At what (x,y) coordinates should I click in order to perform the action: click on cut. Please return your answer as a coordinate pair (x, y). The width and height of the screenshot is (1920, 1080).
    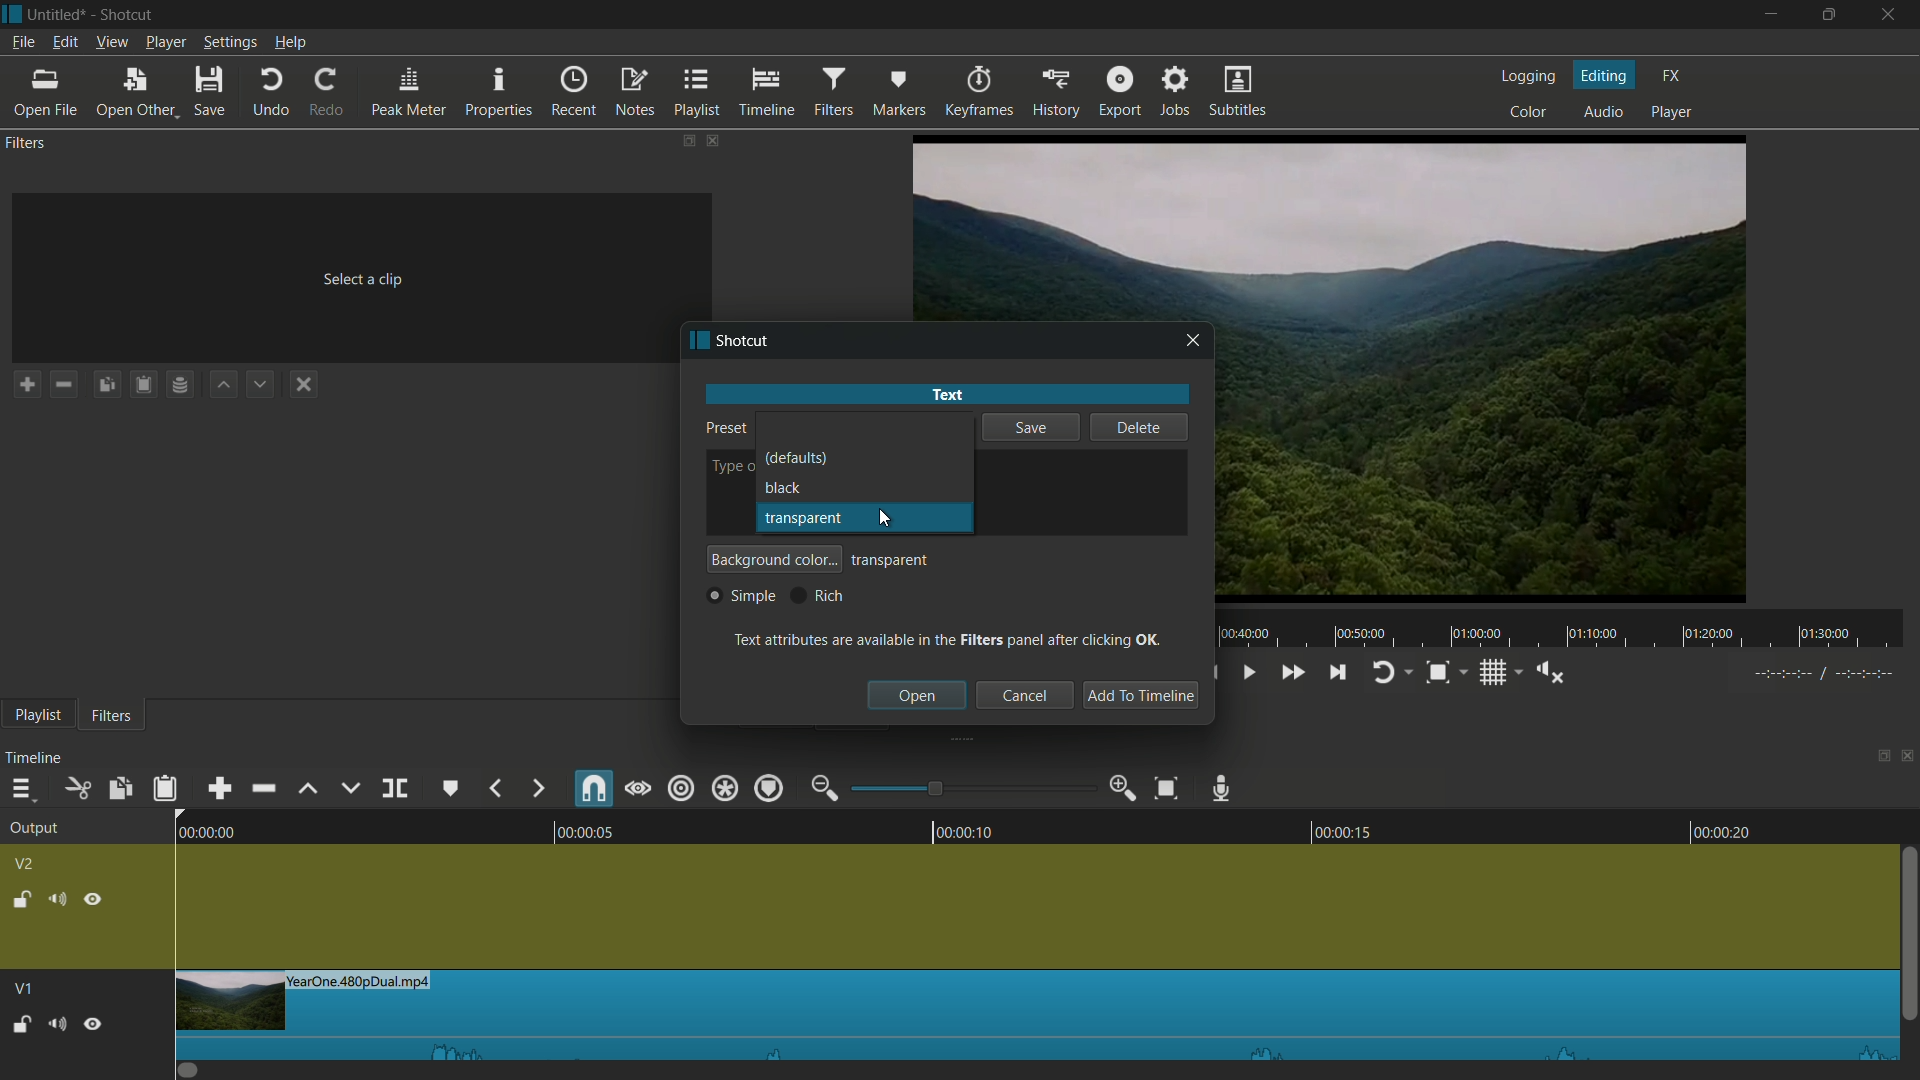
    Looking at the image, I should click on (79, 789).